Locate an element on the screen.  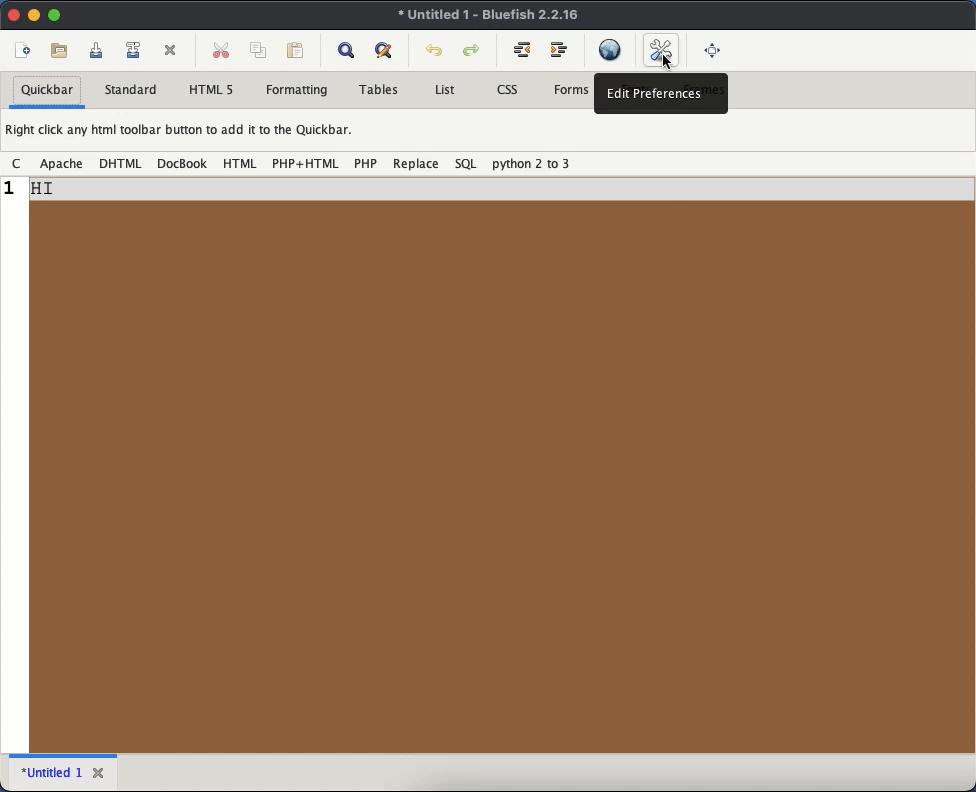
quicker is located at coordinates (46, 90).